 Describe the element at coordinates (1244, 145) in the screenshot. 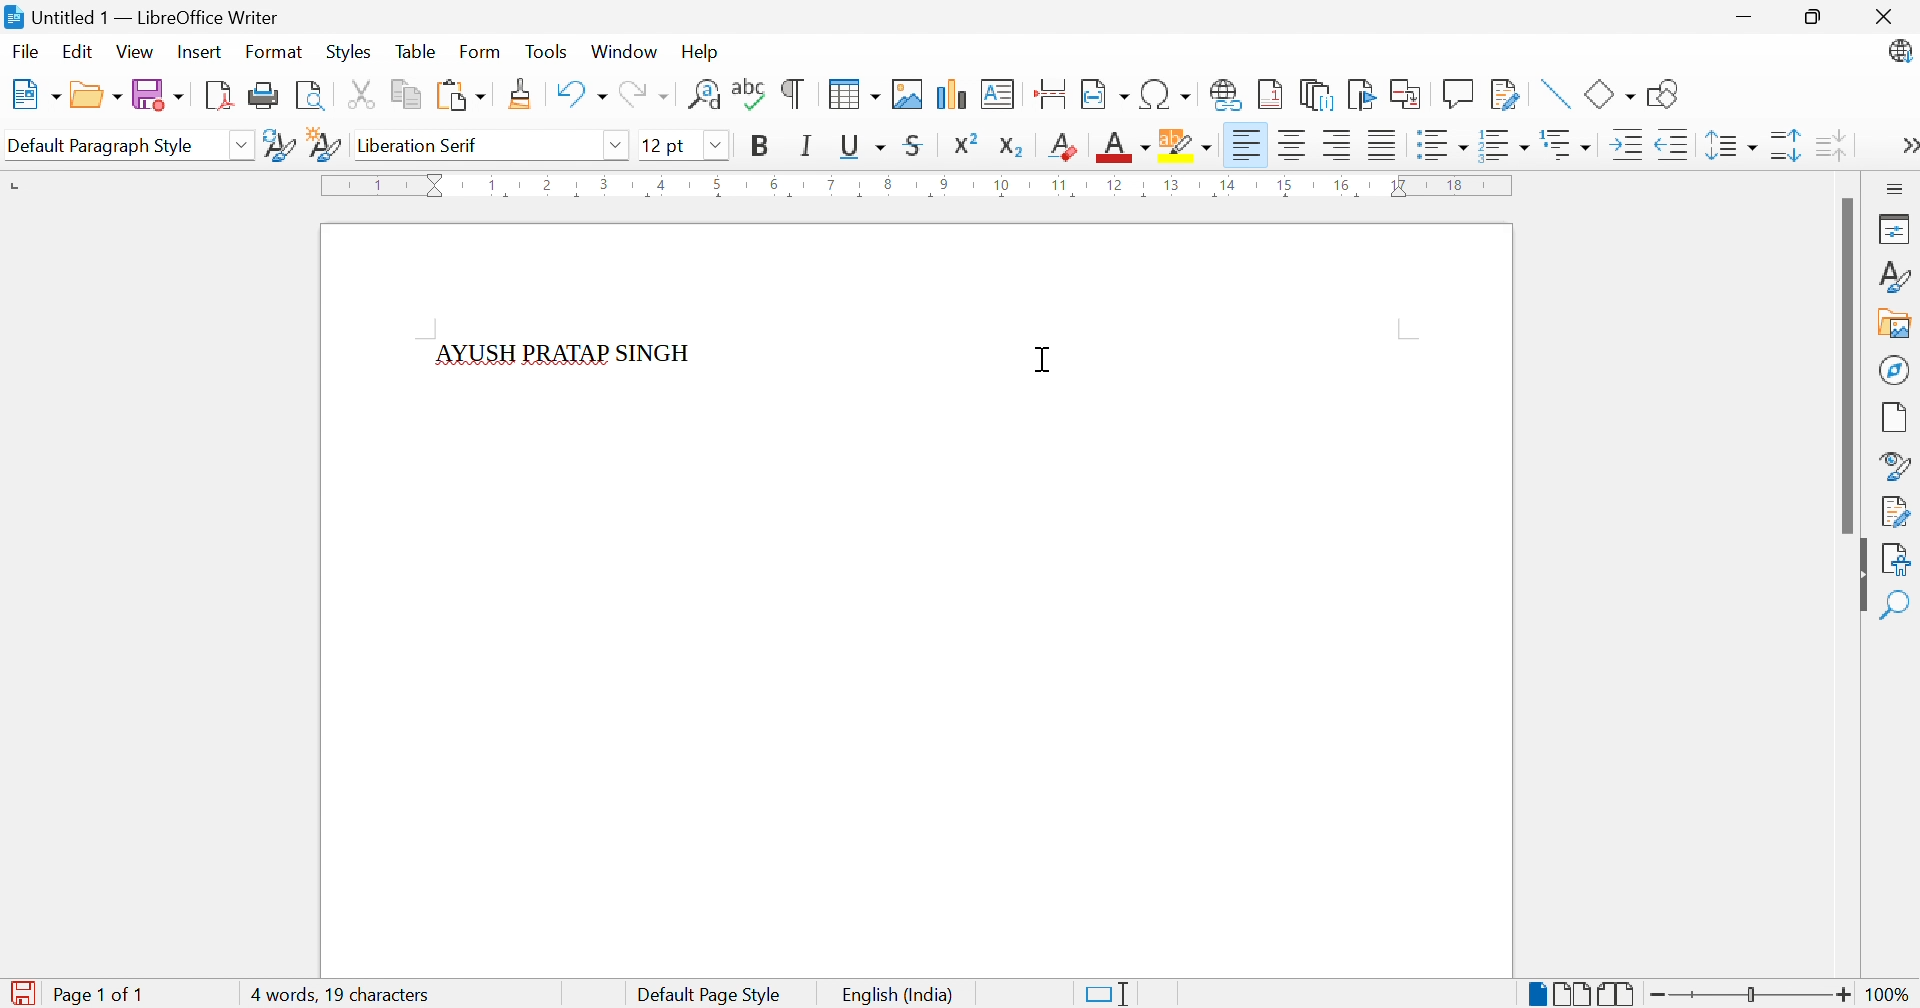

I see `Align Left` at that location.